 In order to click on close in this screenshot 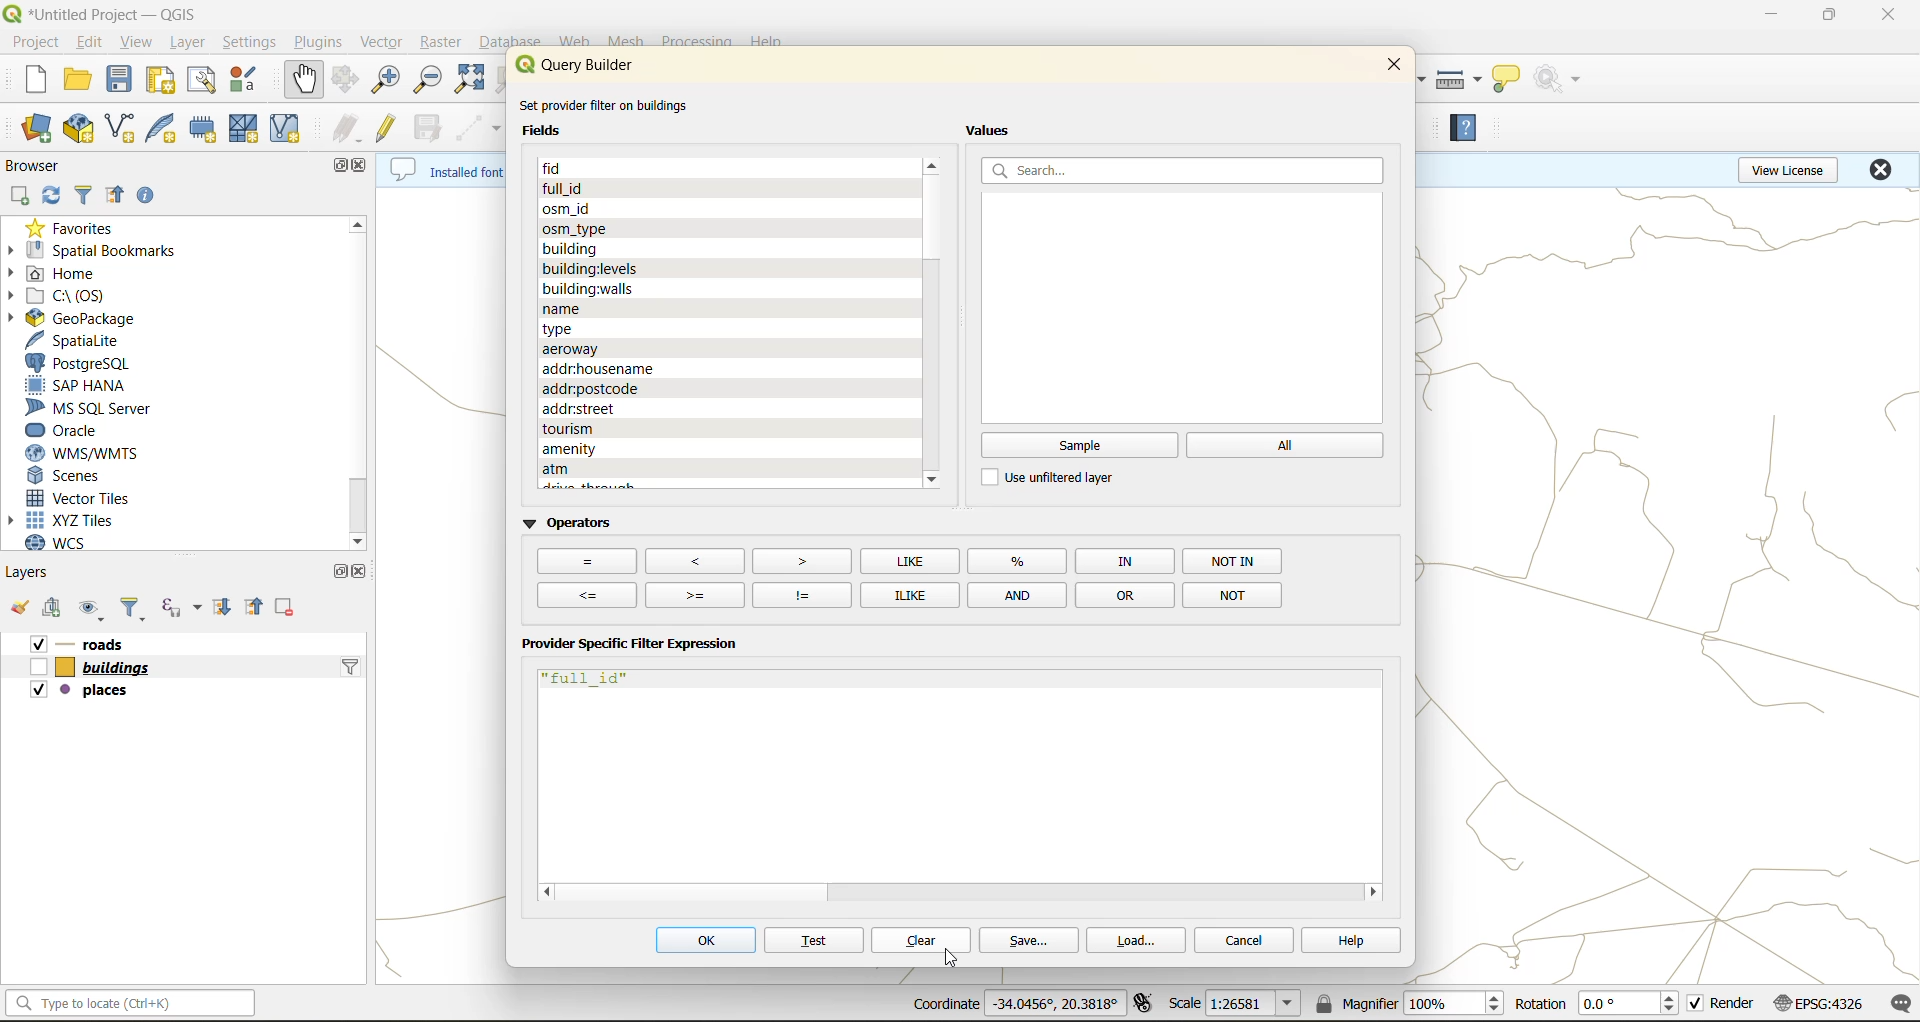, I will do `click(1889, 14)`.